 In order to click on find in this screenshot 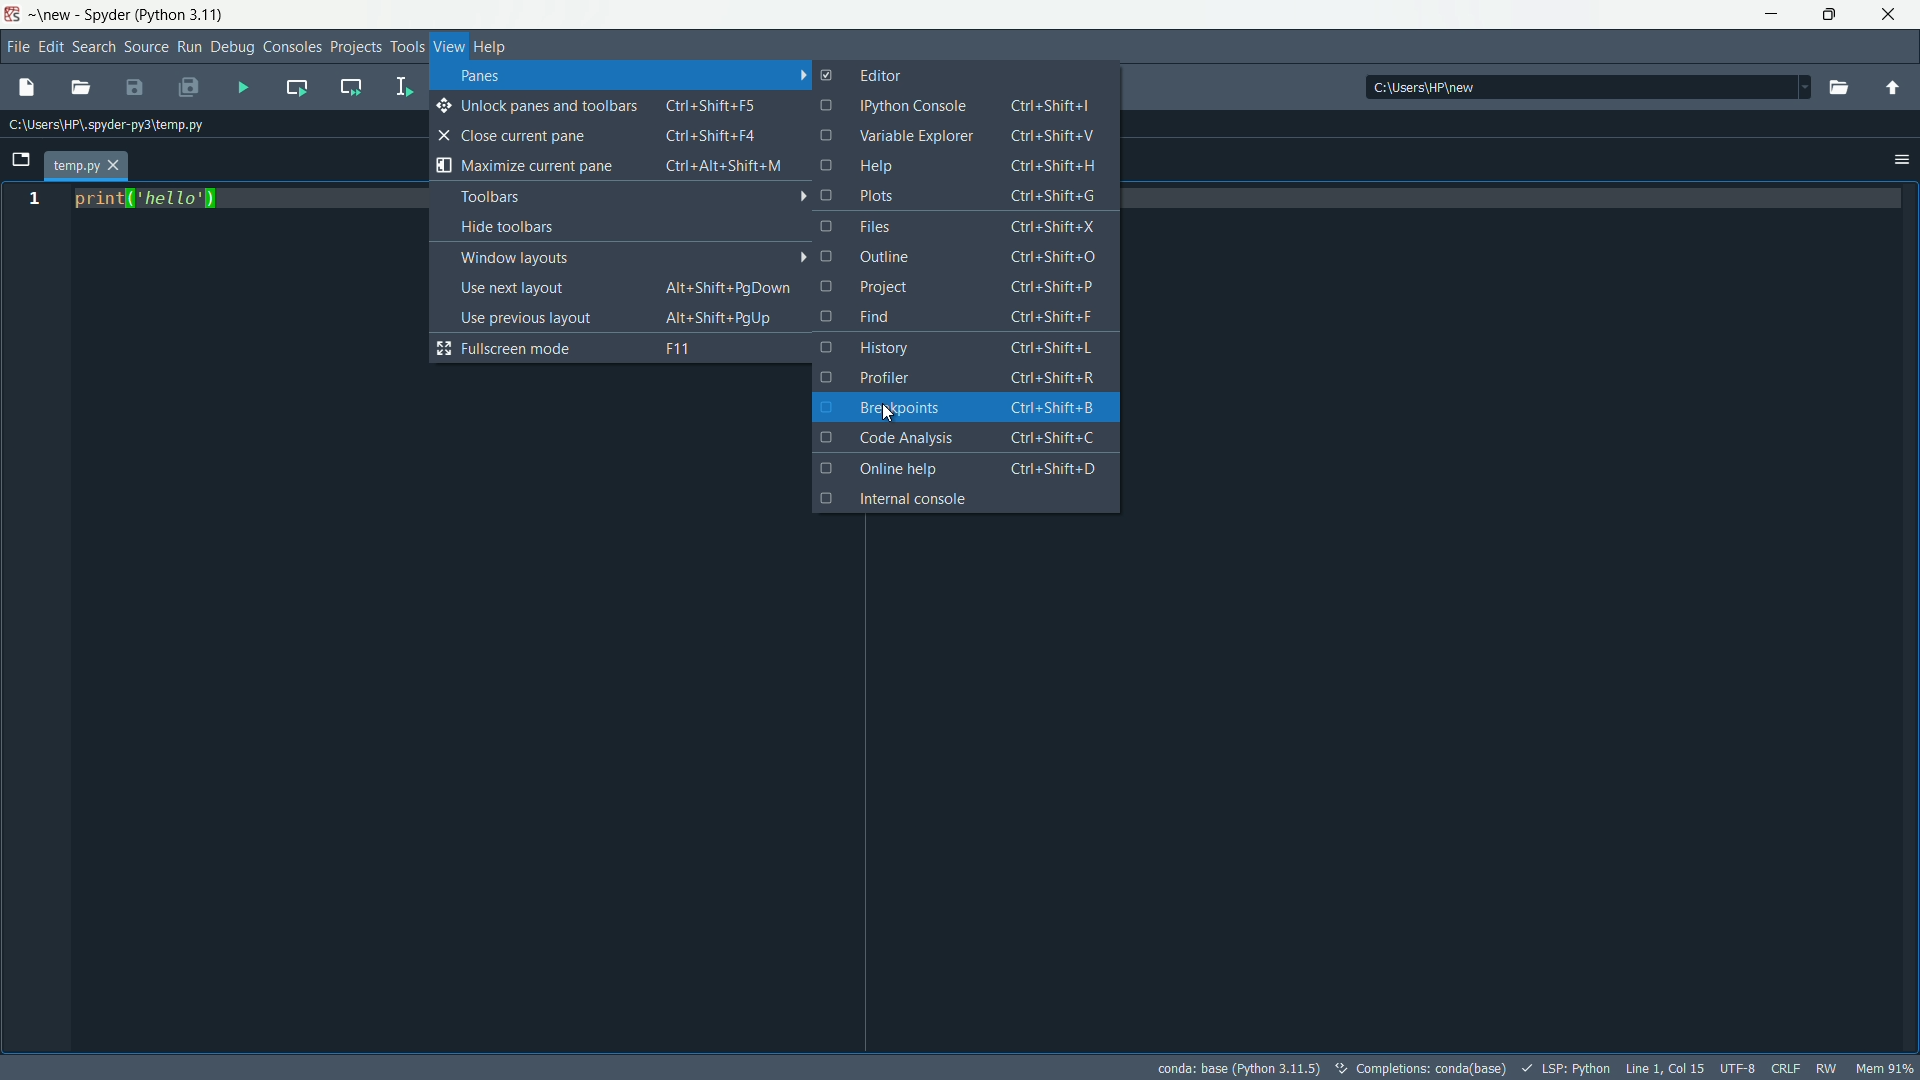, I will do `click(966, 319)`.